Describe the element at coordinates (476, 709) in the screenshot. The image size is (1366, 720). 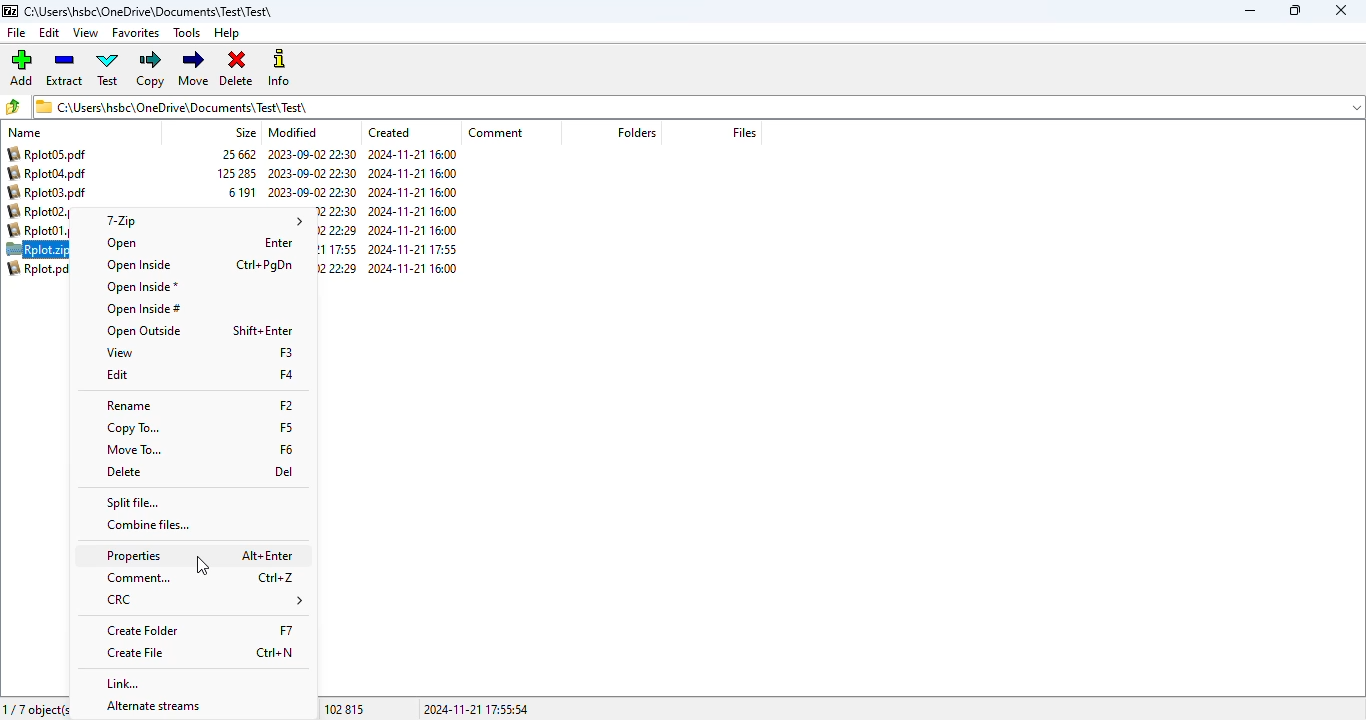
I see `2024-11-21 17:55:54` at that location.